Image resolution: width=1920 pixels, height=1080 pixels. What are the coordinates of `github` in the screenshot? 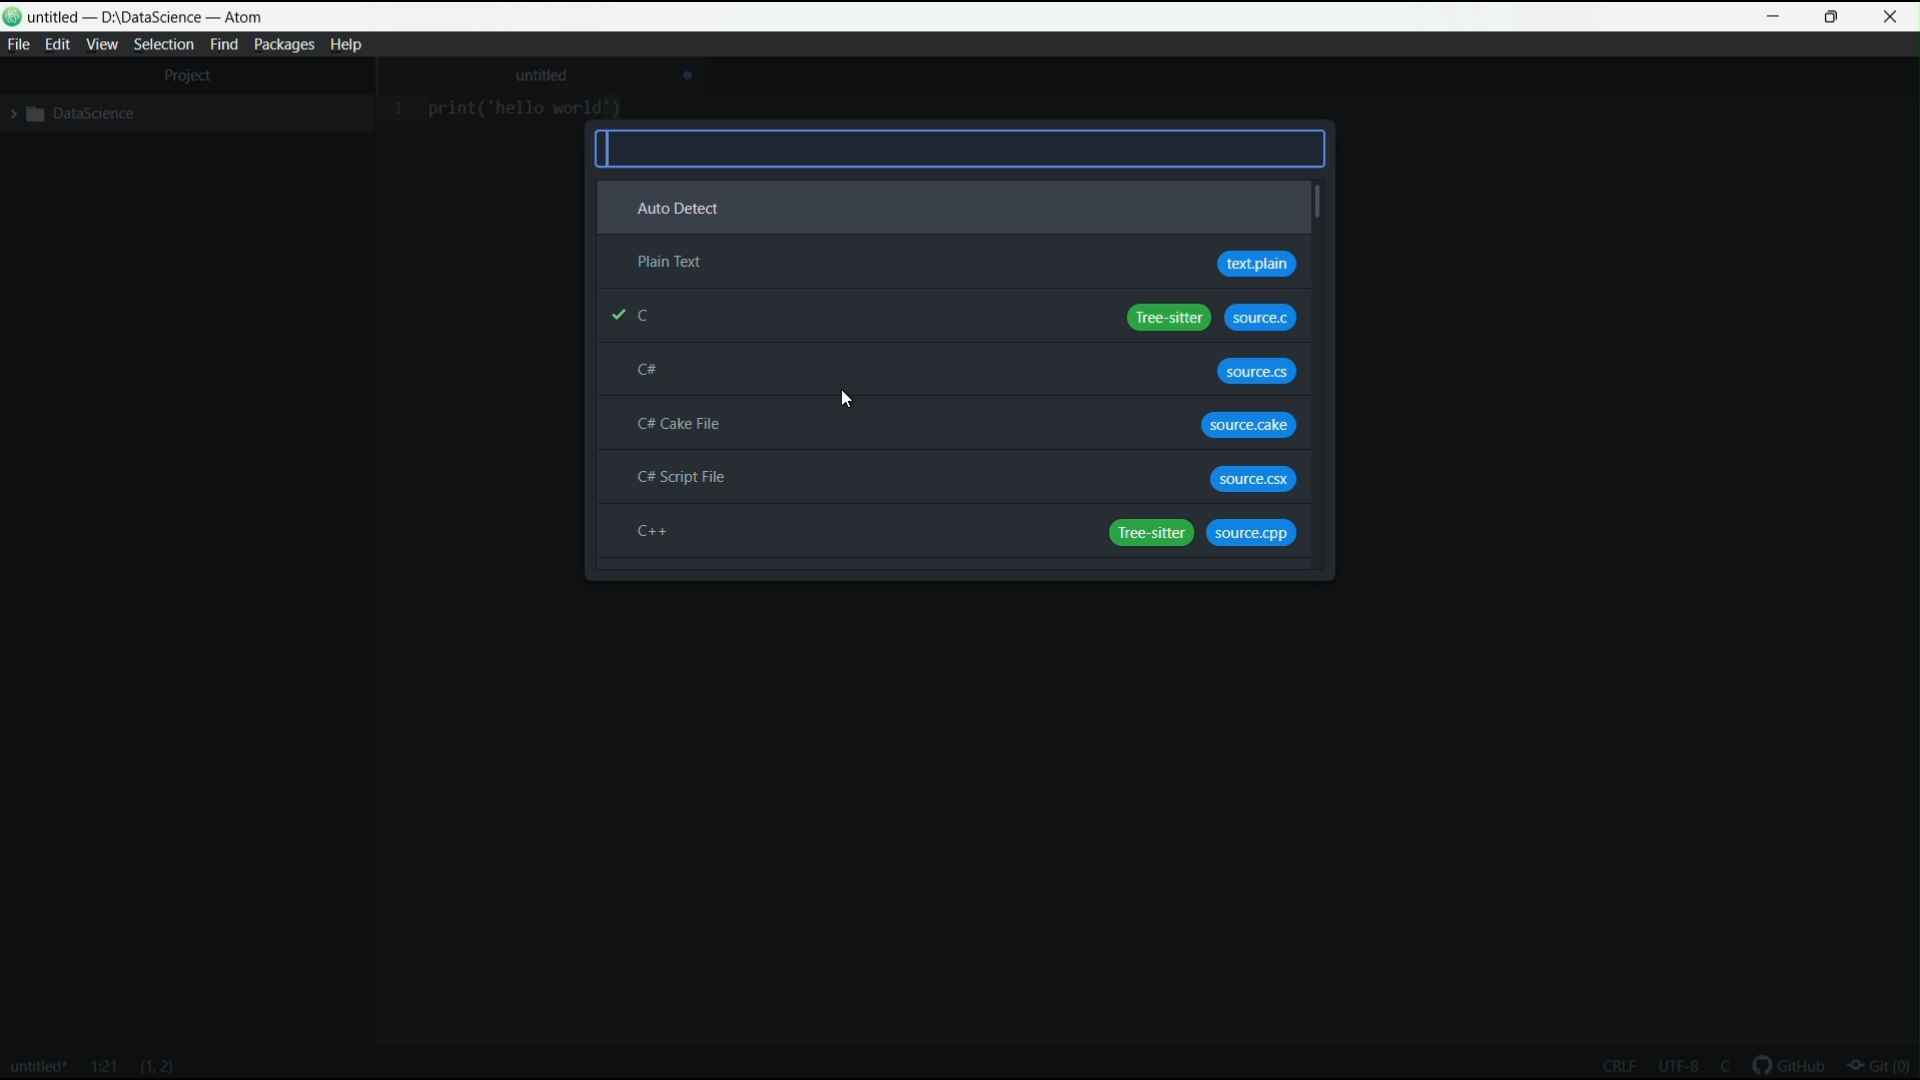 It's located at (1792, 1067).